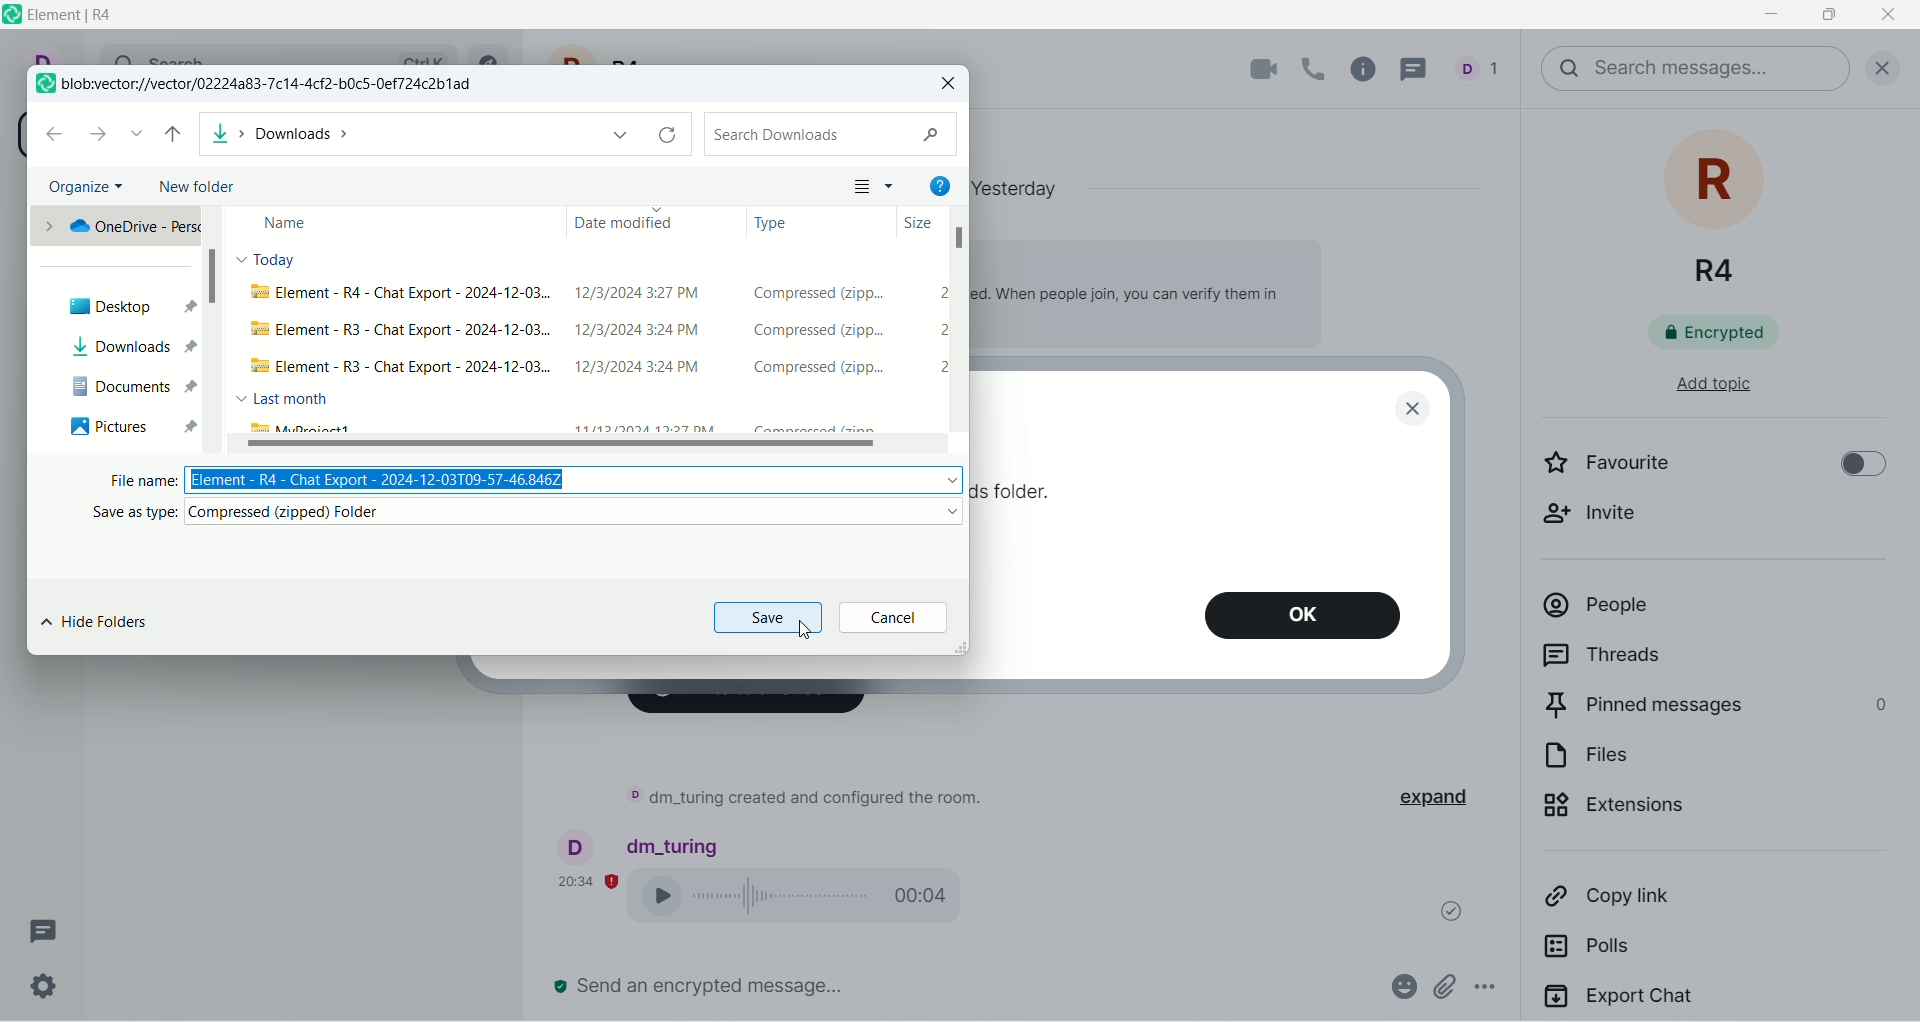  What do you see at coordinates (12, 14) in the screenshot?
I see `logo` at bounding box center [12, 14].